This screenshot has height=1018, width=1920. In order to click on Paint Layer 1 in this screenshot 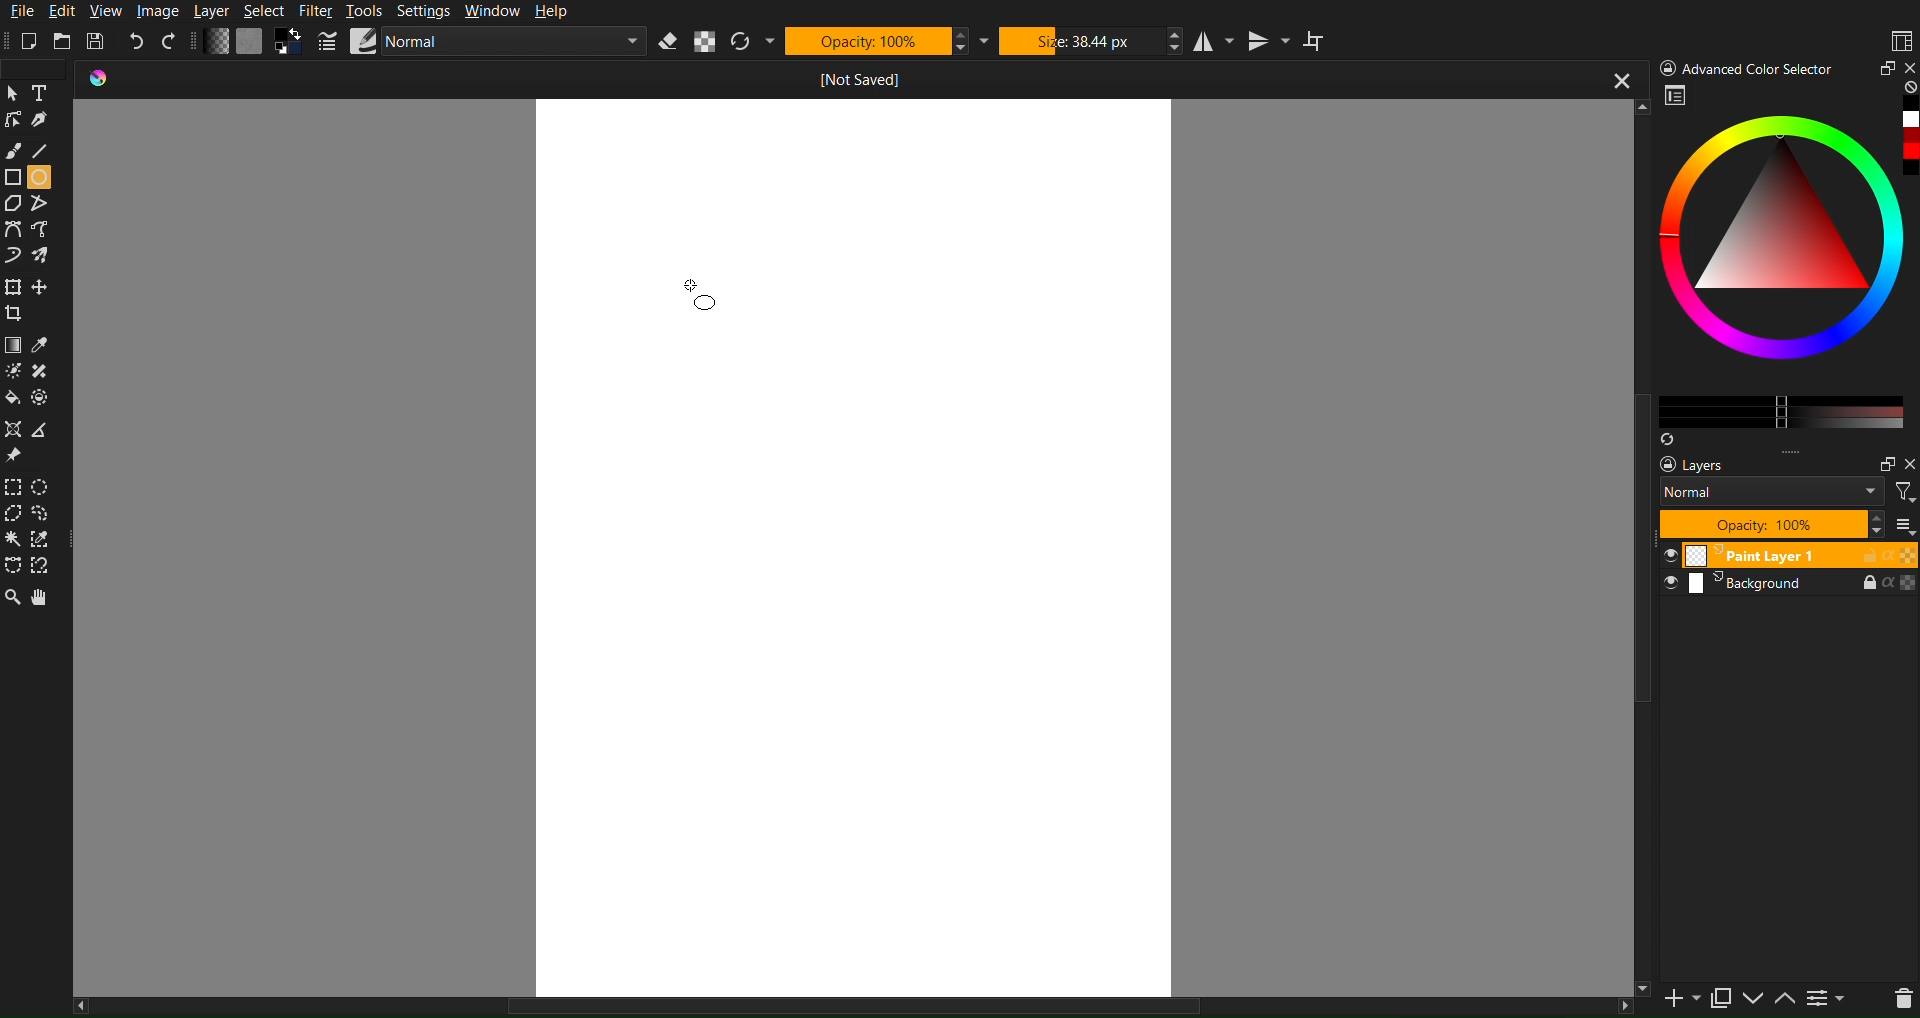, I will do `click(1788, 554)`.